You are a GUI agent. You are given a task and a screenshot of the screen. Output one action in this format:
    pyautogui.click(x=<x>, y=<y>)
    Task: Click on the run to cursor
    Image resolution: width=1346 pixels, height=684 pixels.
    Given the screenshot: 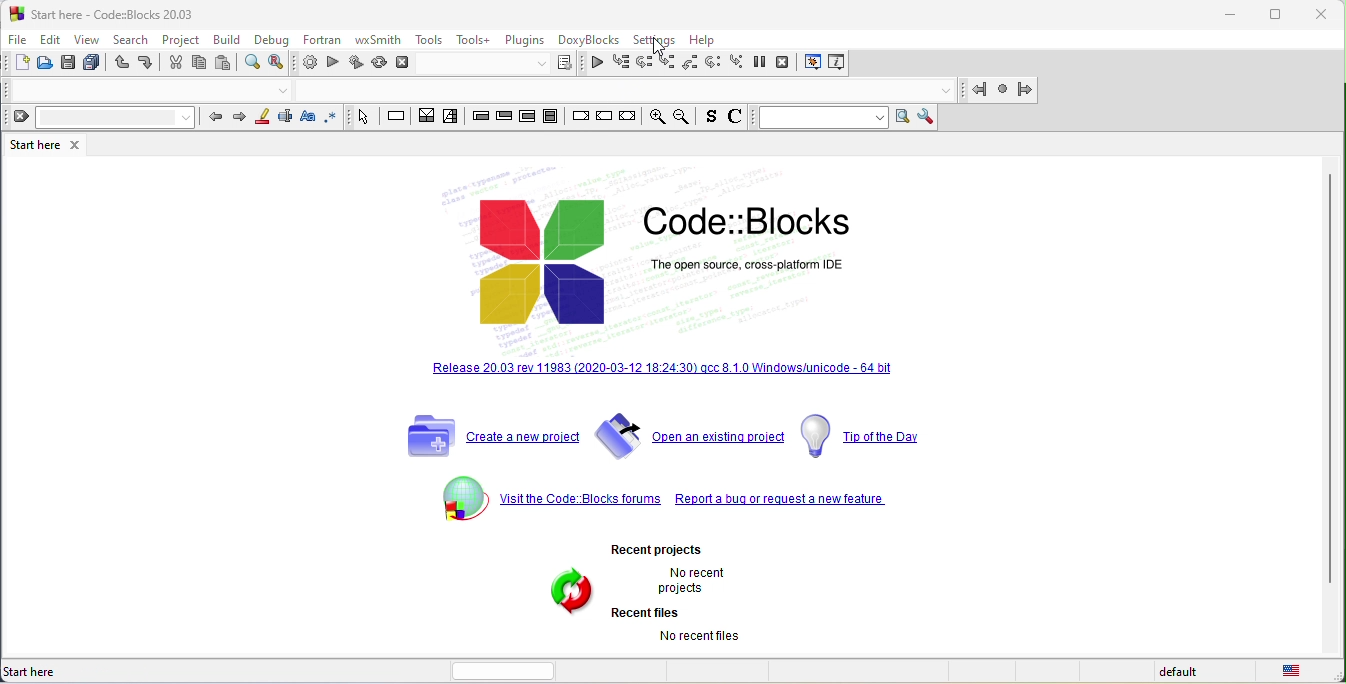 What is the action you would take?
    pyautogui.click(x=624, y=66)
    